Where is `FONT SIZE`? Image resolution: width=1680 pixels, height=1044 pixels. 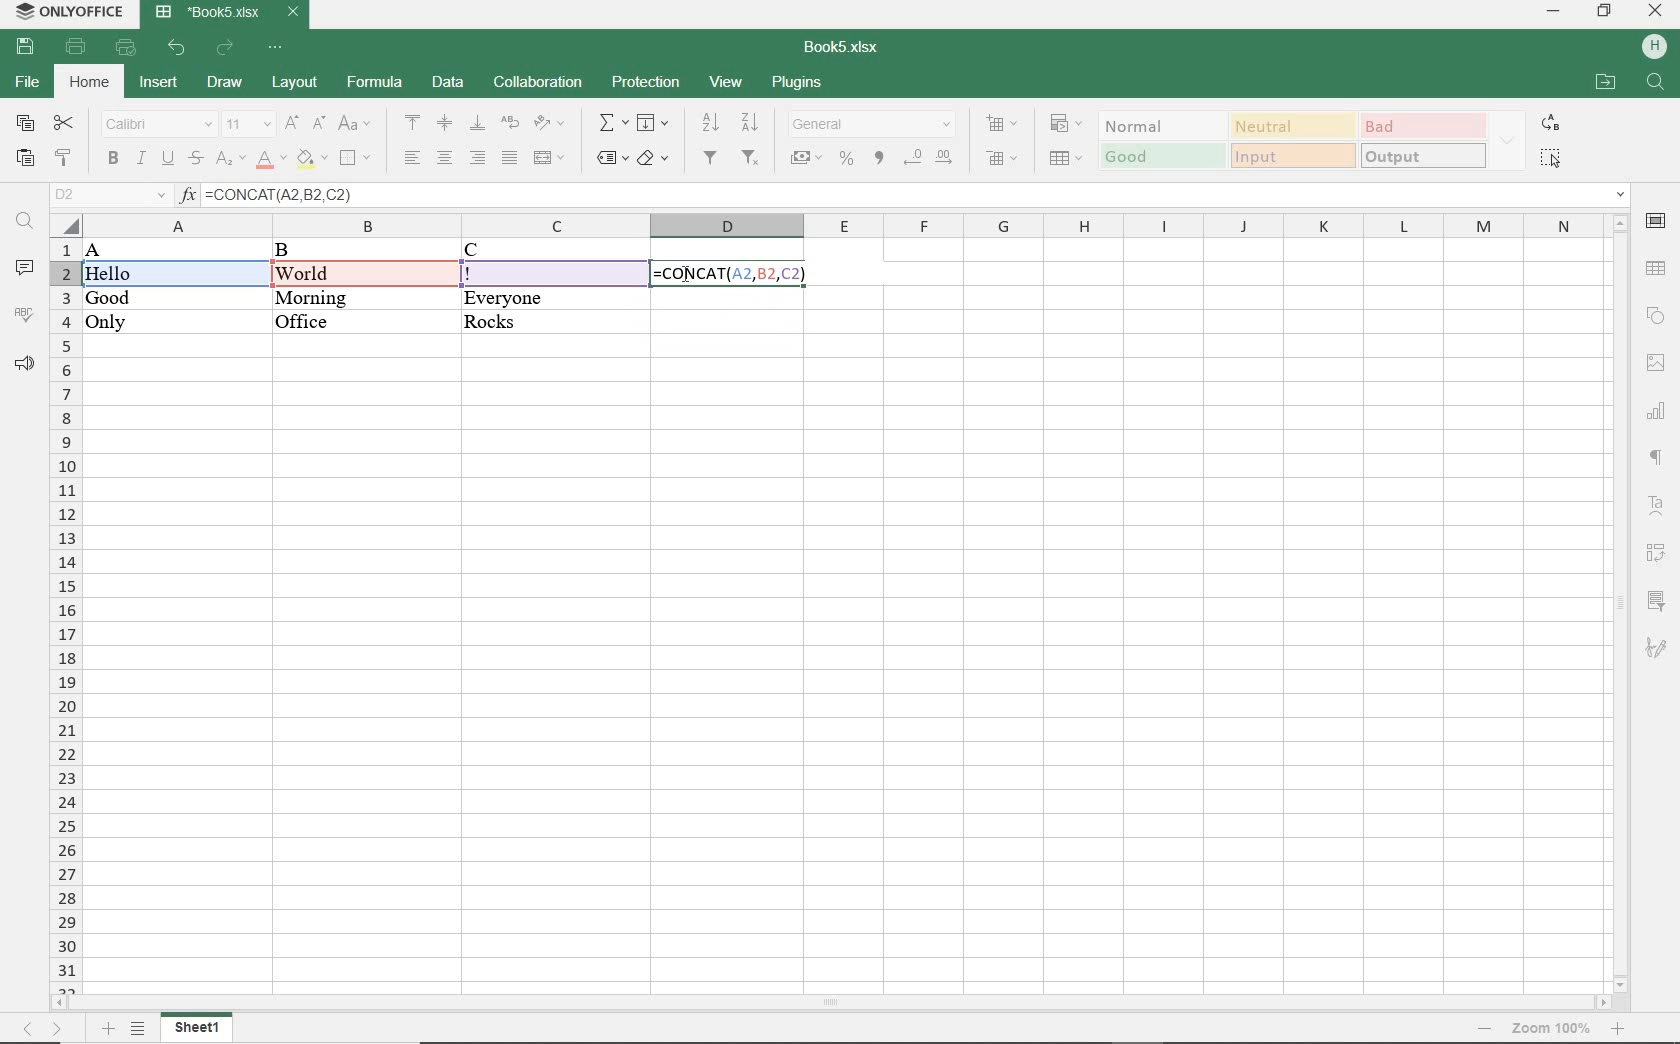
FONT SIZE is located at coordinates (248, 124).